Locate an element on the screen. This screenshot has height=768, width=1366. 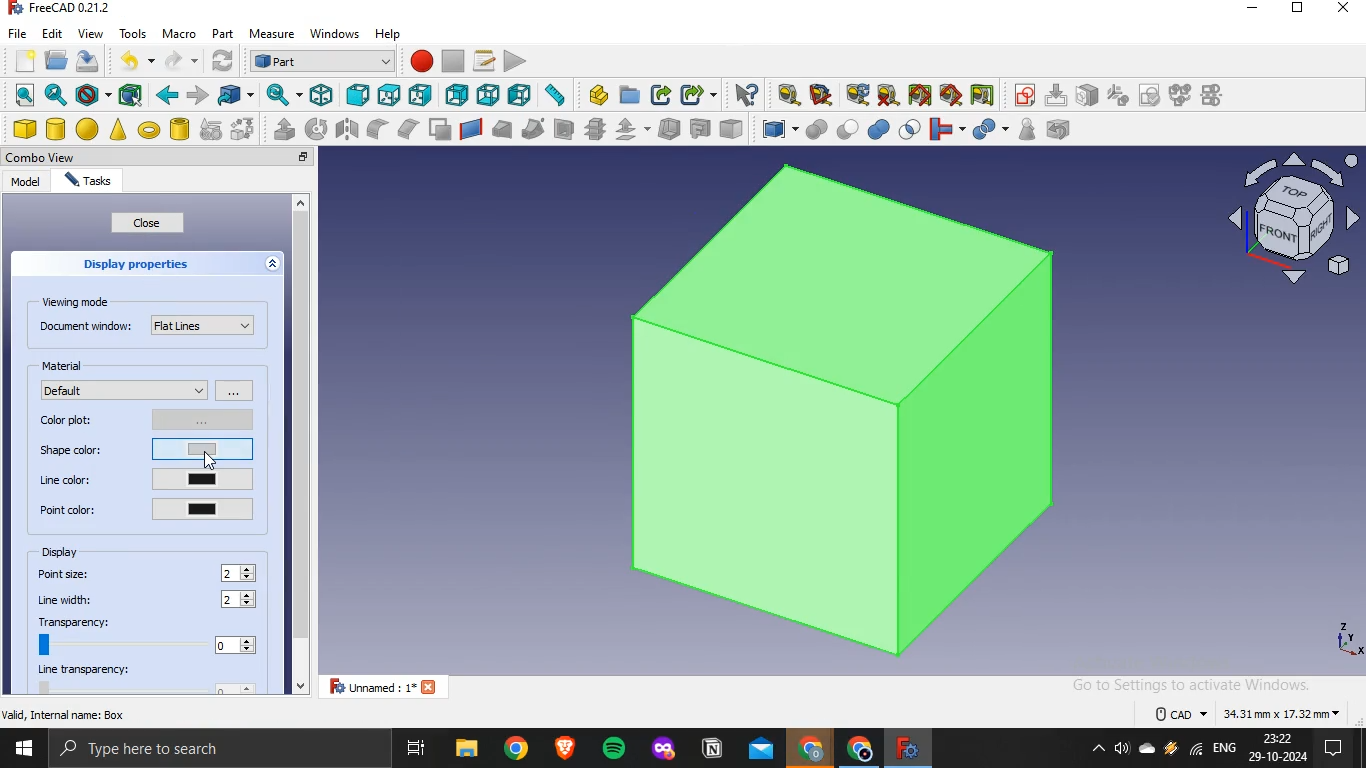
start macro recording is located at coordinates (421, 60).